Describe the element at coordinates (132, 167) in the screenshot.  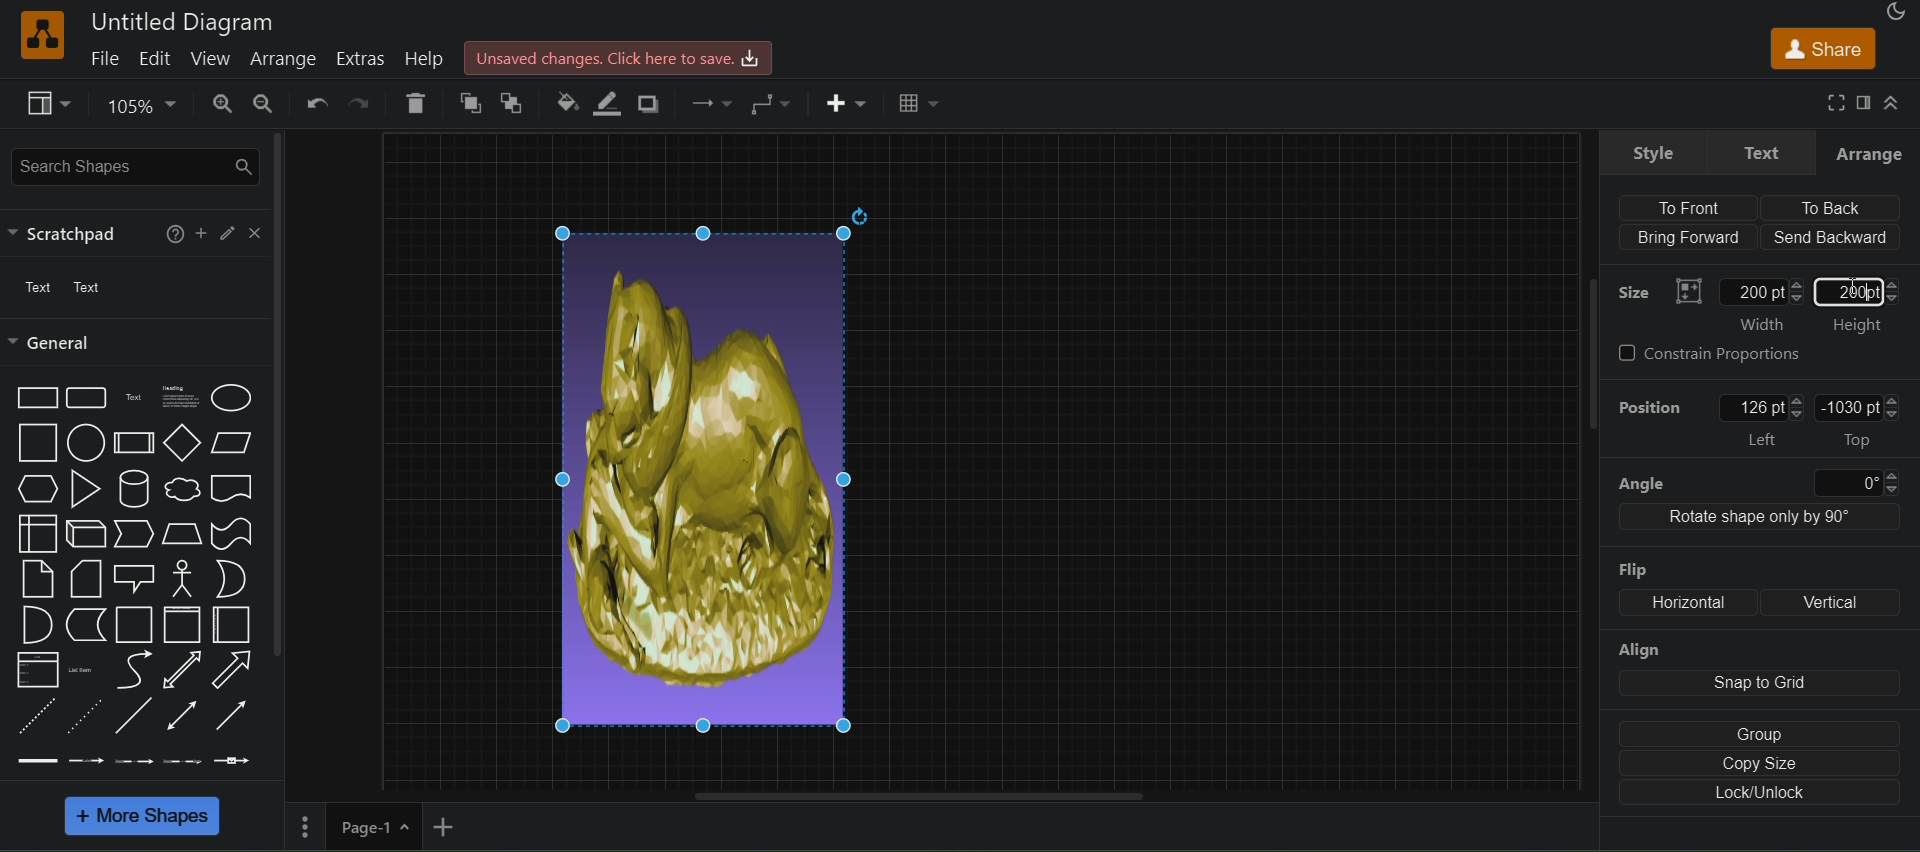
I see `search shapes` at that location.